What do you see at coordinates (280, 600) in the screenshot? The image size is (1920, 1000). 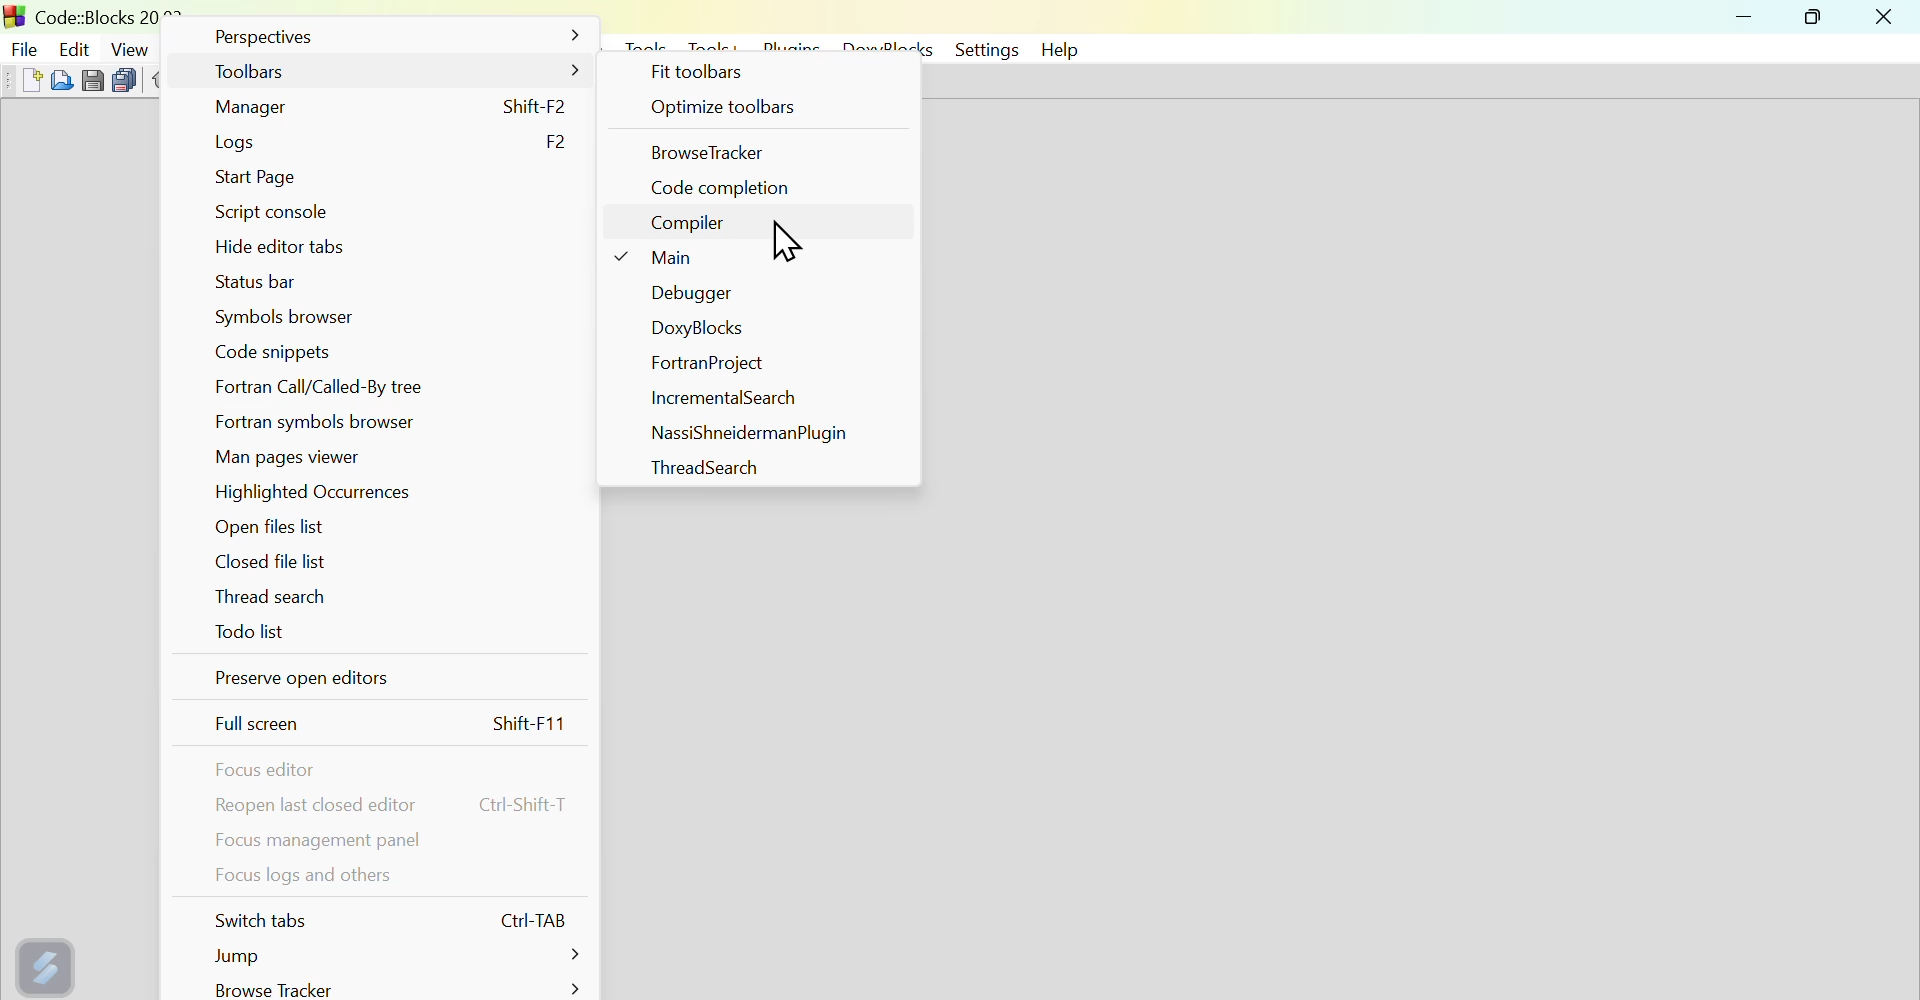 I see `Thread search` at bounding box center [280, 600].